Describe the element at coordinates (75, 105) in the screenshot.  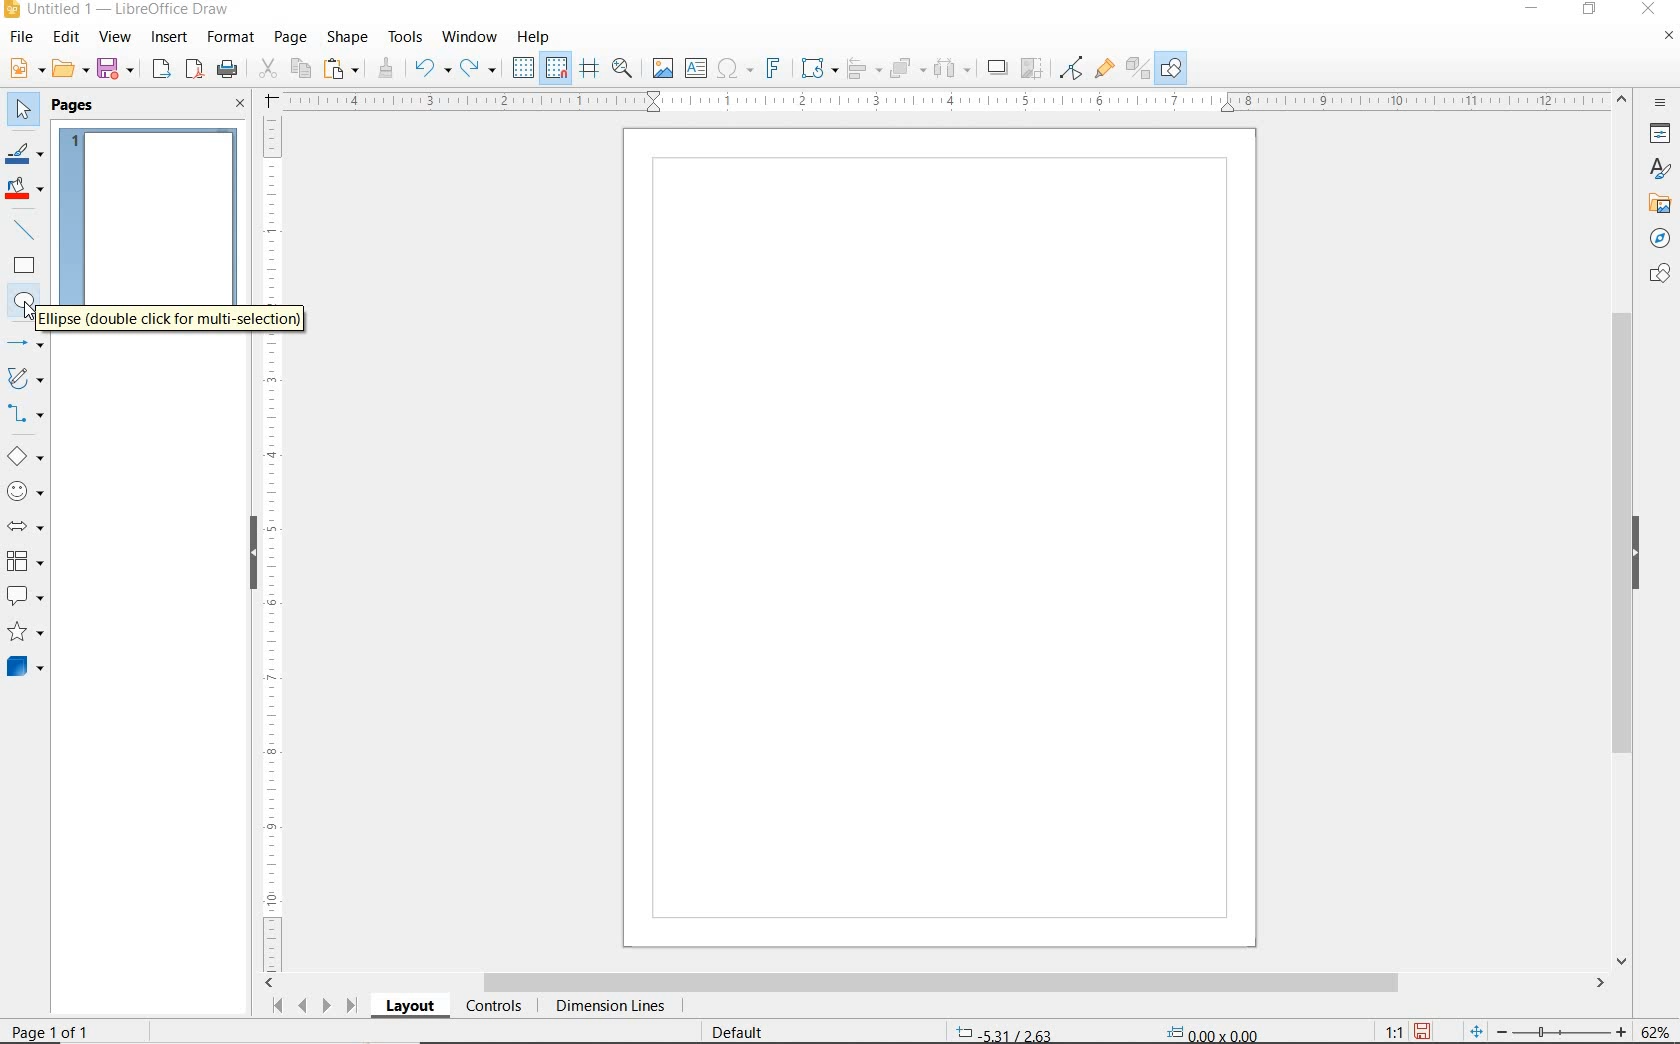
I see `PAGES` at that location.